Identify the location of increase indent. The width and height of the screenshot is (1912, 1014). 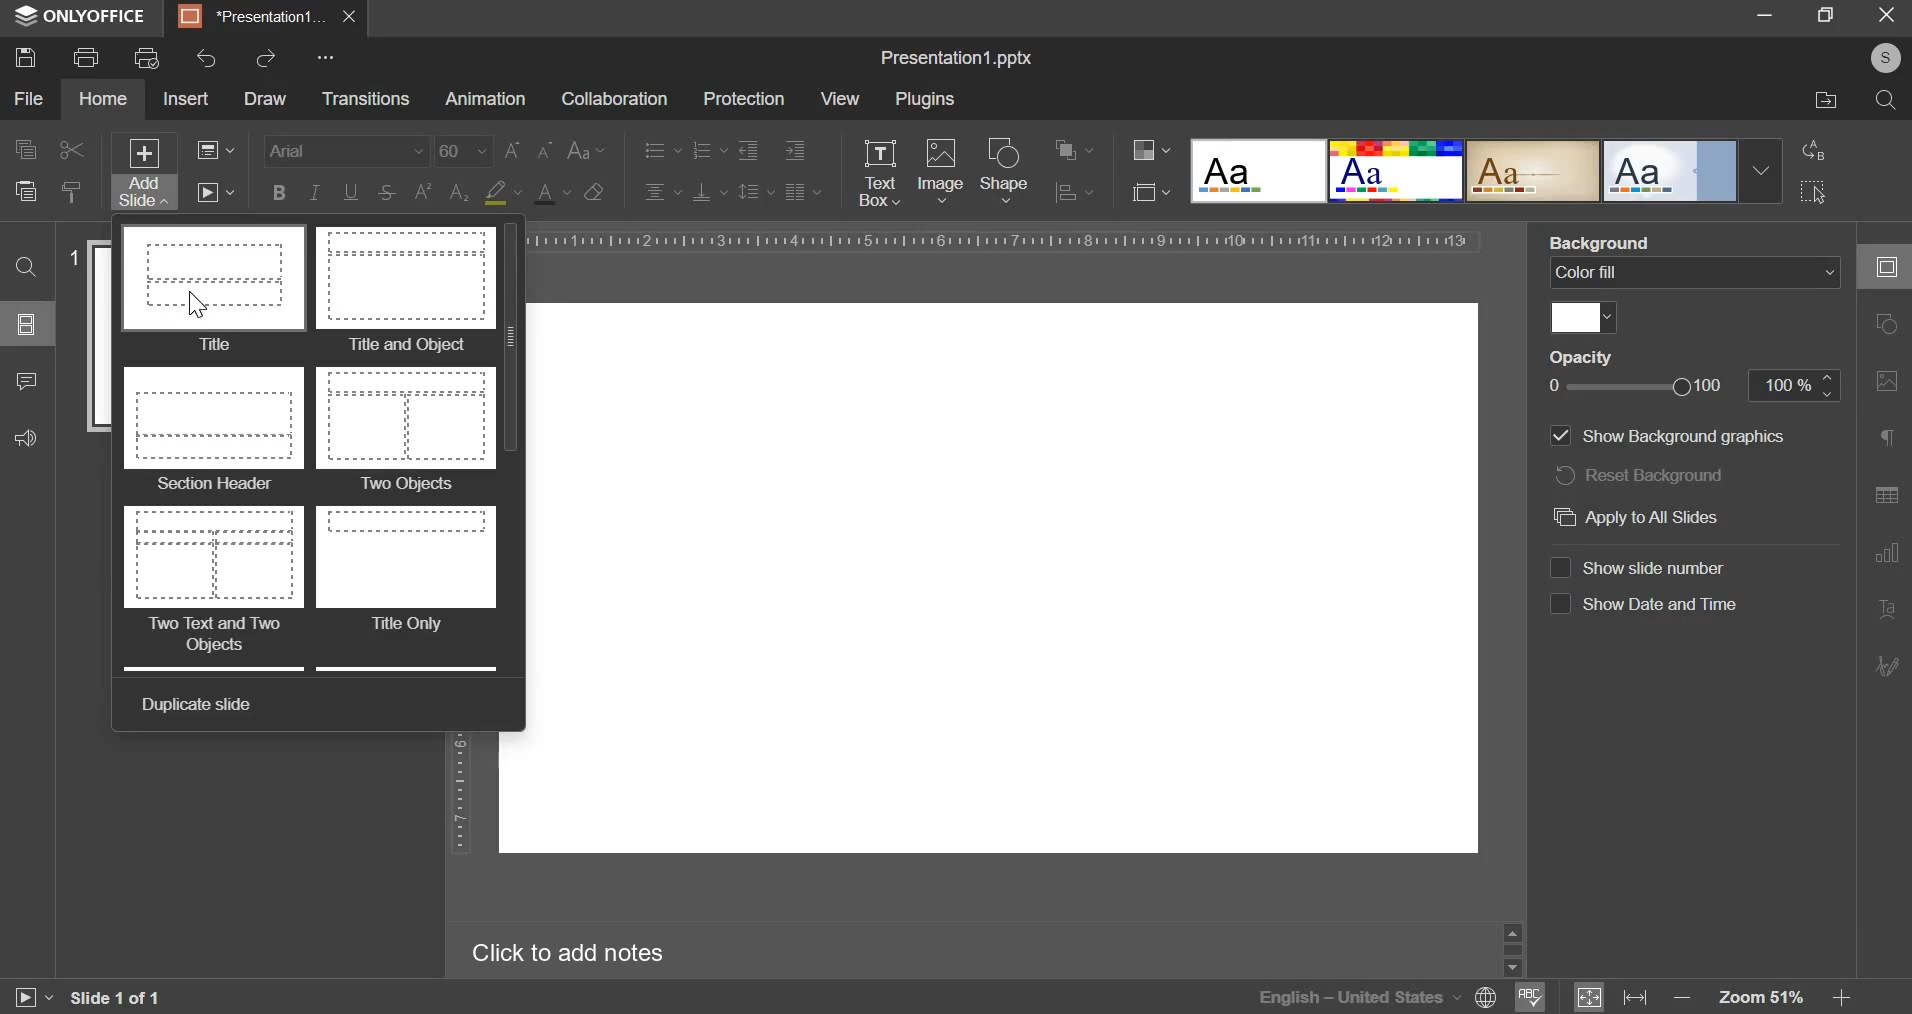
(795, 151).